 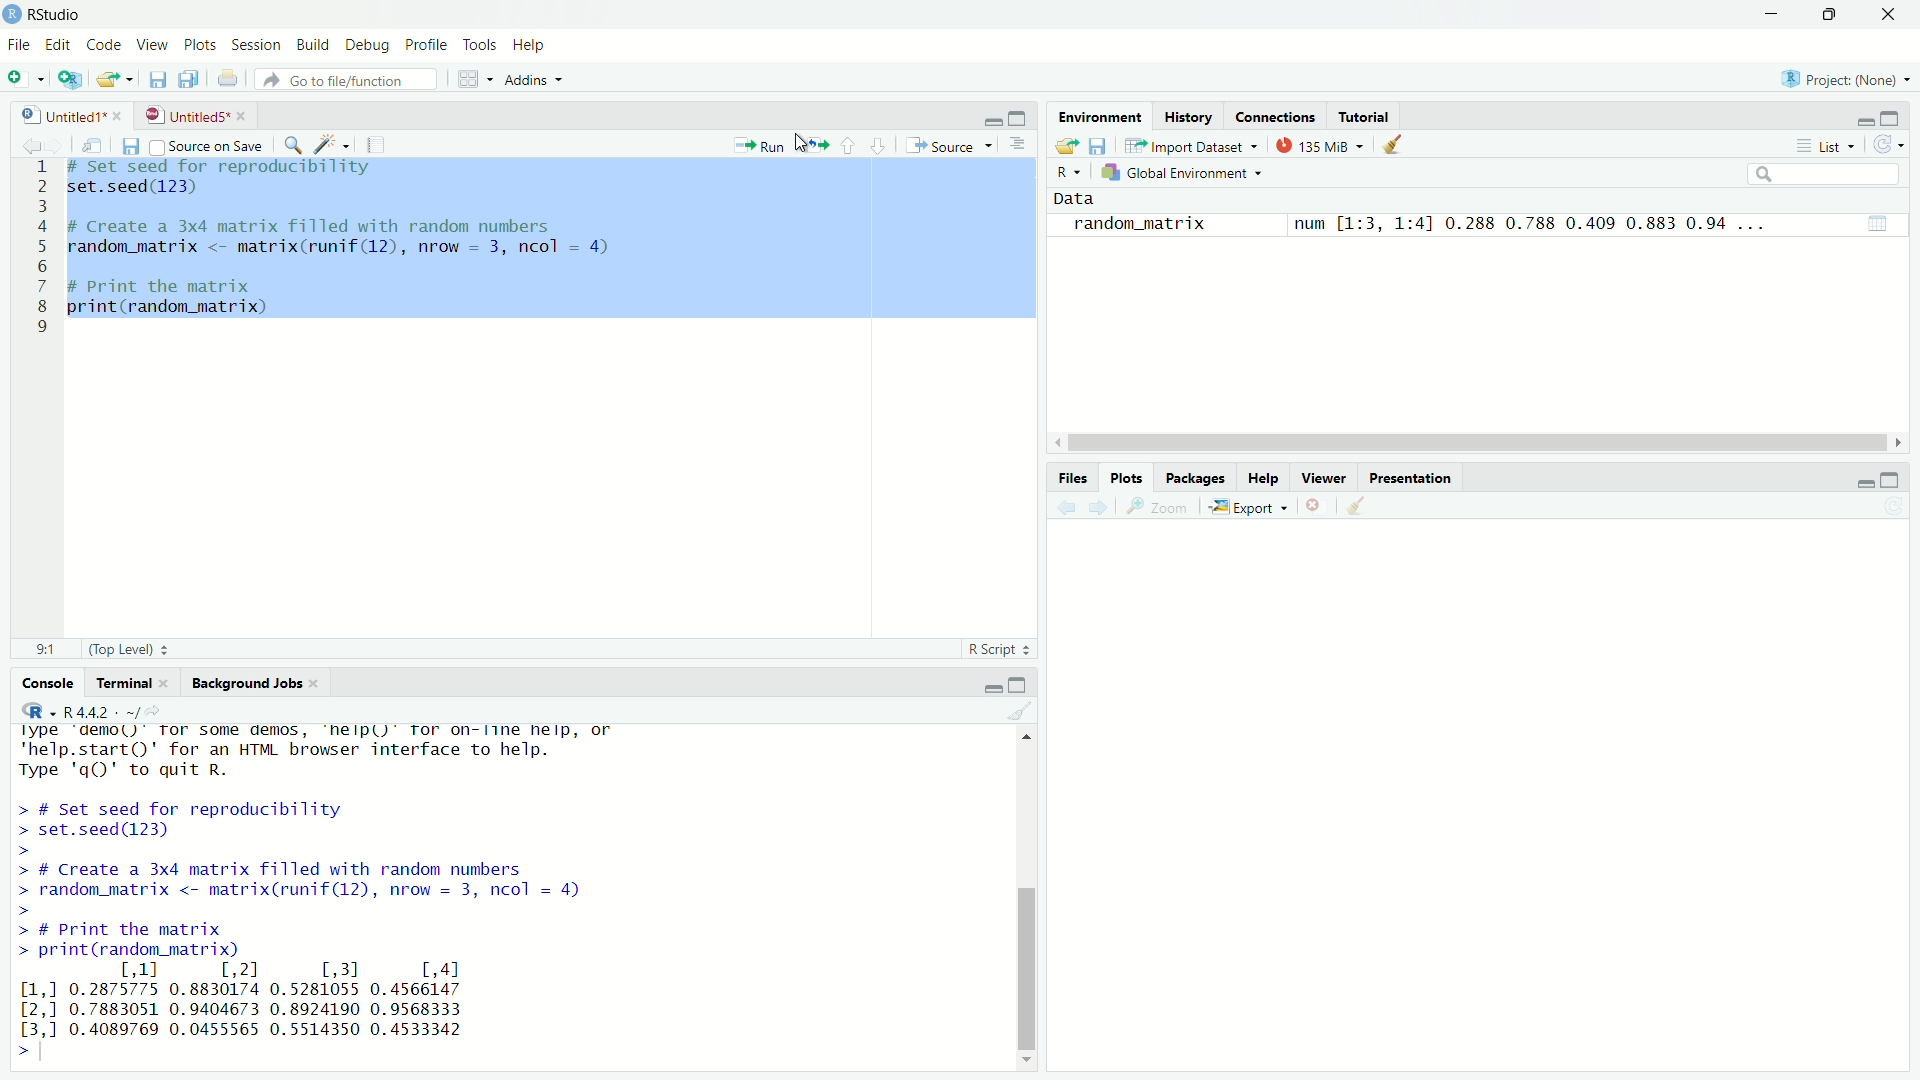 What do you see at coordinates (376, 140) in the screenshot?
I see `notes` at bounding box center [376, 140].